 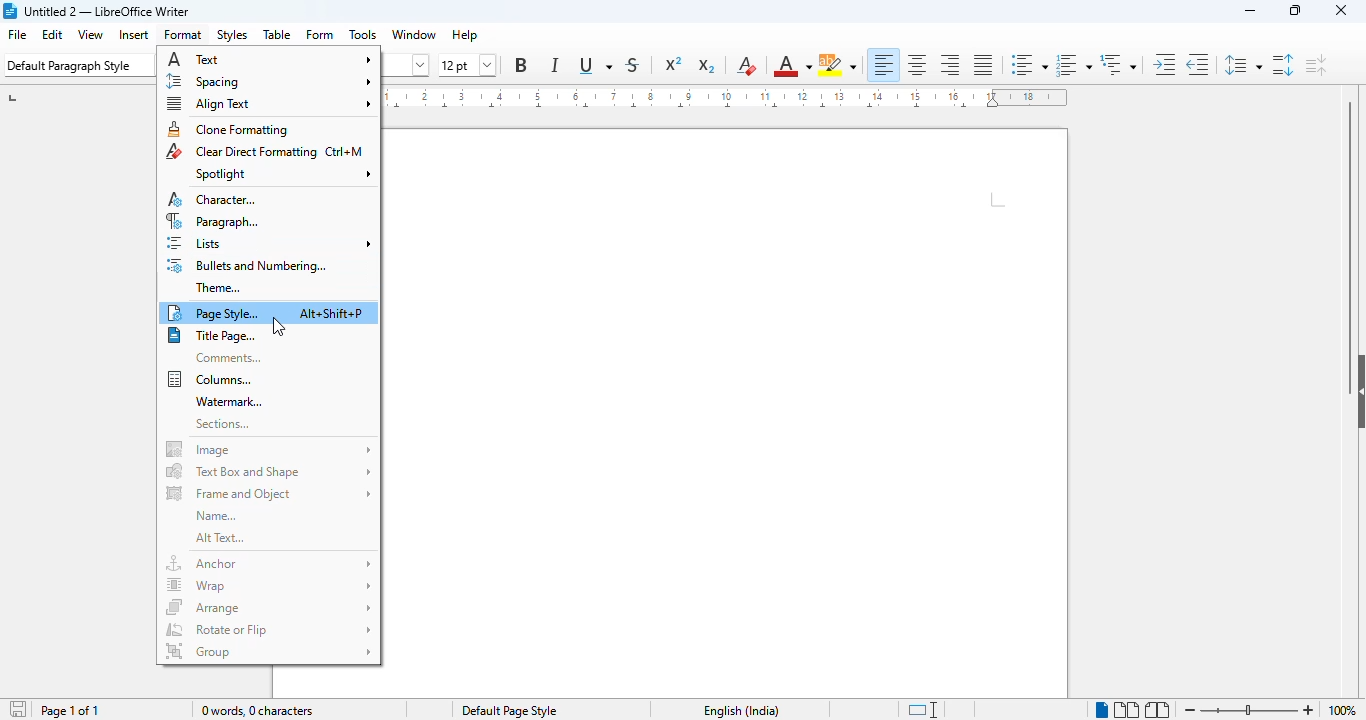 What do you see at coordinates (213, 313) in the screenshot?
I see `page style` at bounding box center [213, 313].